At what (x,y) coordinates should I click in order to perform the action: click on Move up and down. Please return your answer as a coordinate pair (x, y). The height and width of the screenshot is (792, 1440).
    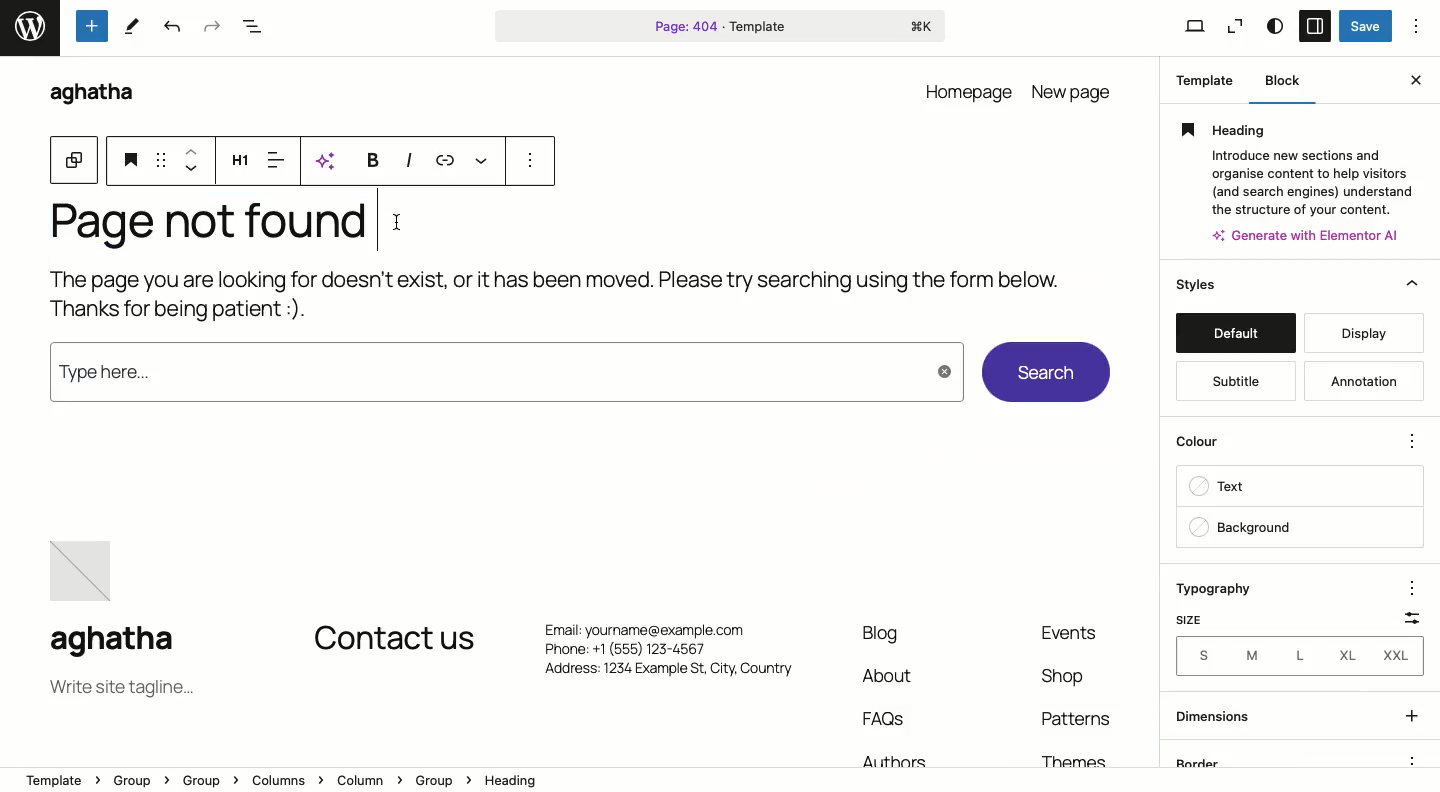
    Looking at the image, I should click on (191, 162).